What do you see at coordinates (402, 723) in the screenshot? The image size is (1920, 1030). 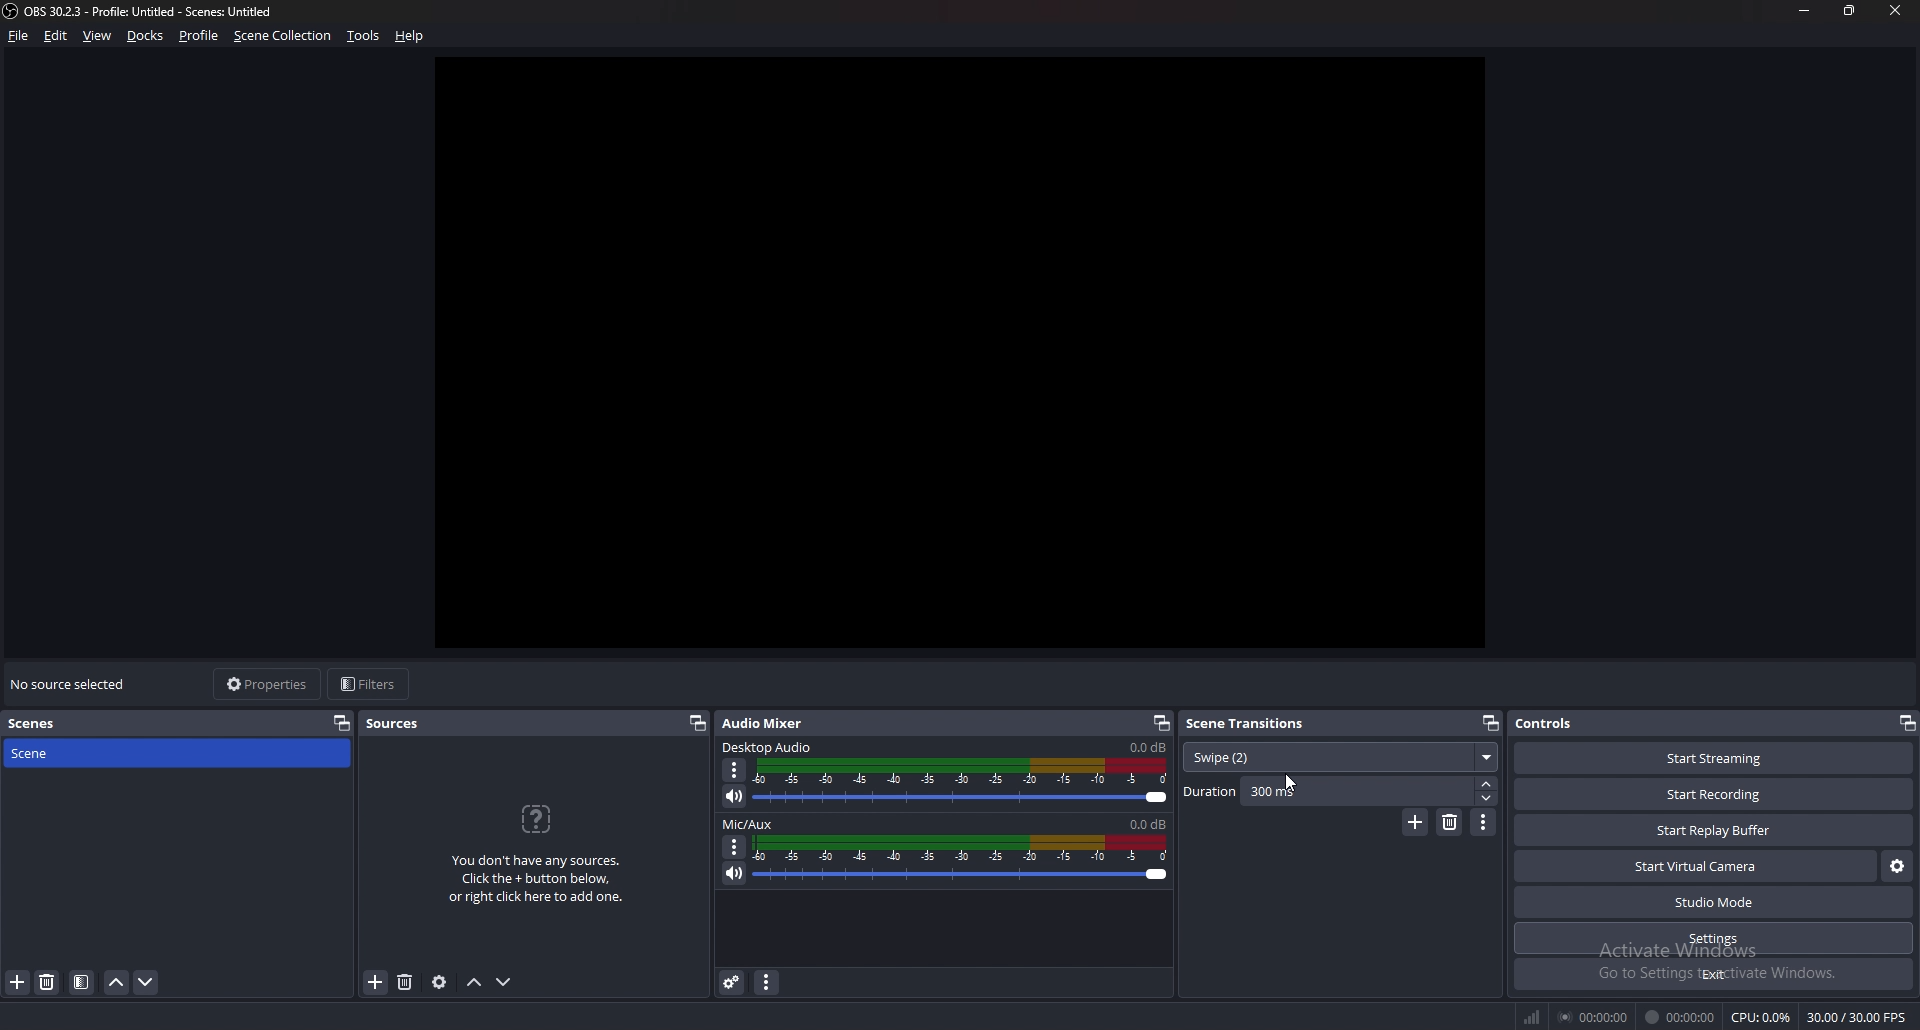 I see `sources` at bounding box center [402, 723].